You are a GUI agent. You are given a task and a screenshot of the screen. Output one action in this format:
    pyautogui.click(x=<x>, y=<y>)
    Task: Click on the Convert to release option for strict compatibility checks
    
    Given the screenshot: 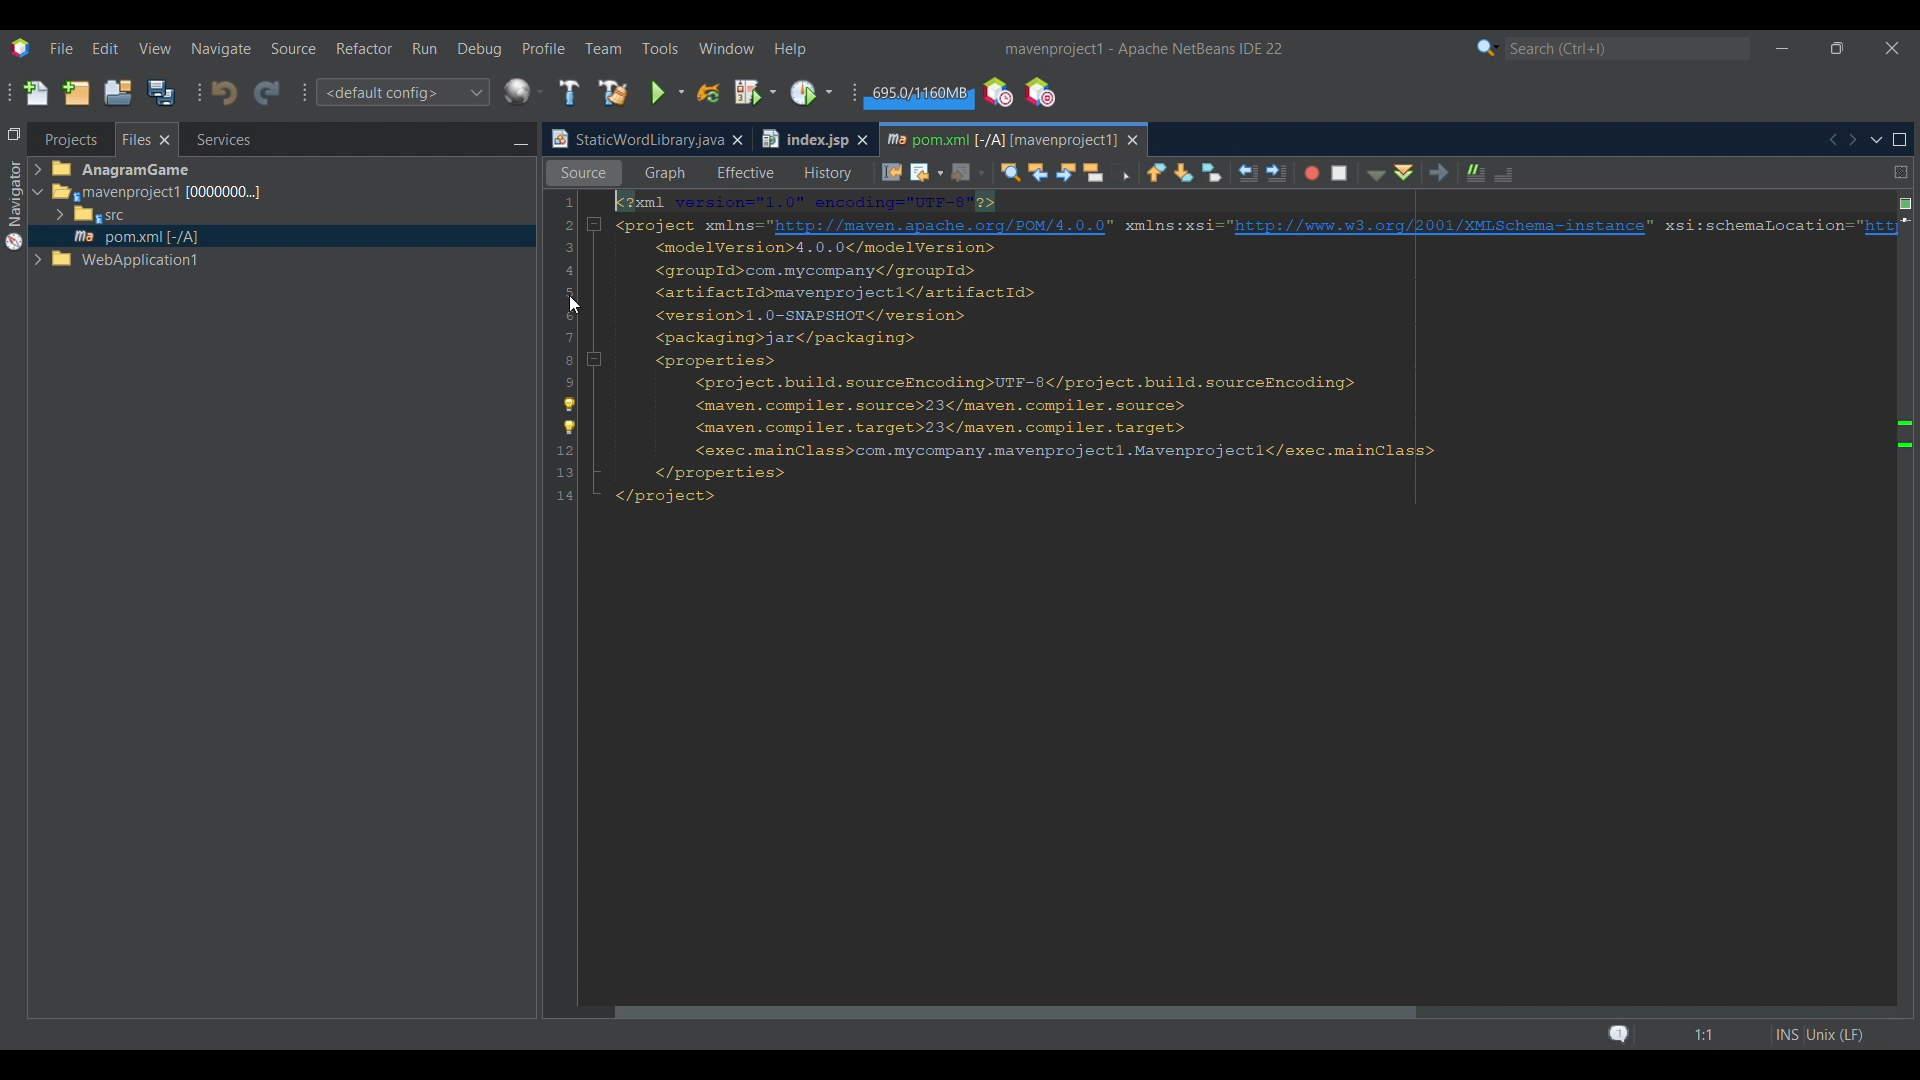 What is the action you would take?
    pyautogui.click(x=569, y=418)
    